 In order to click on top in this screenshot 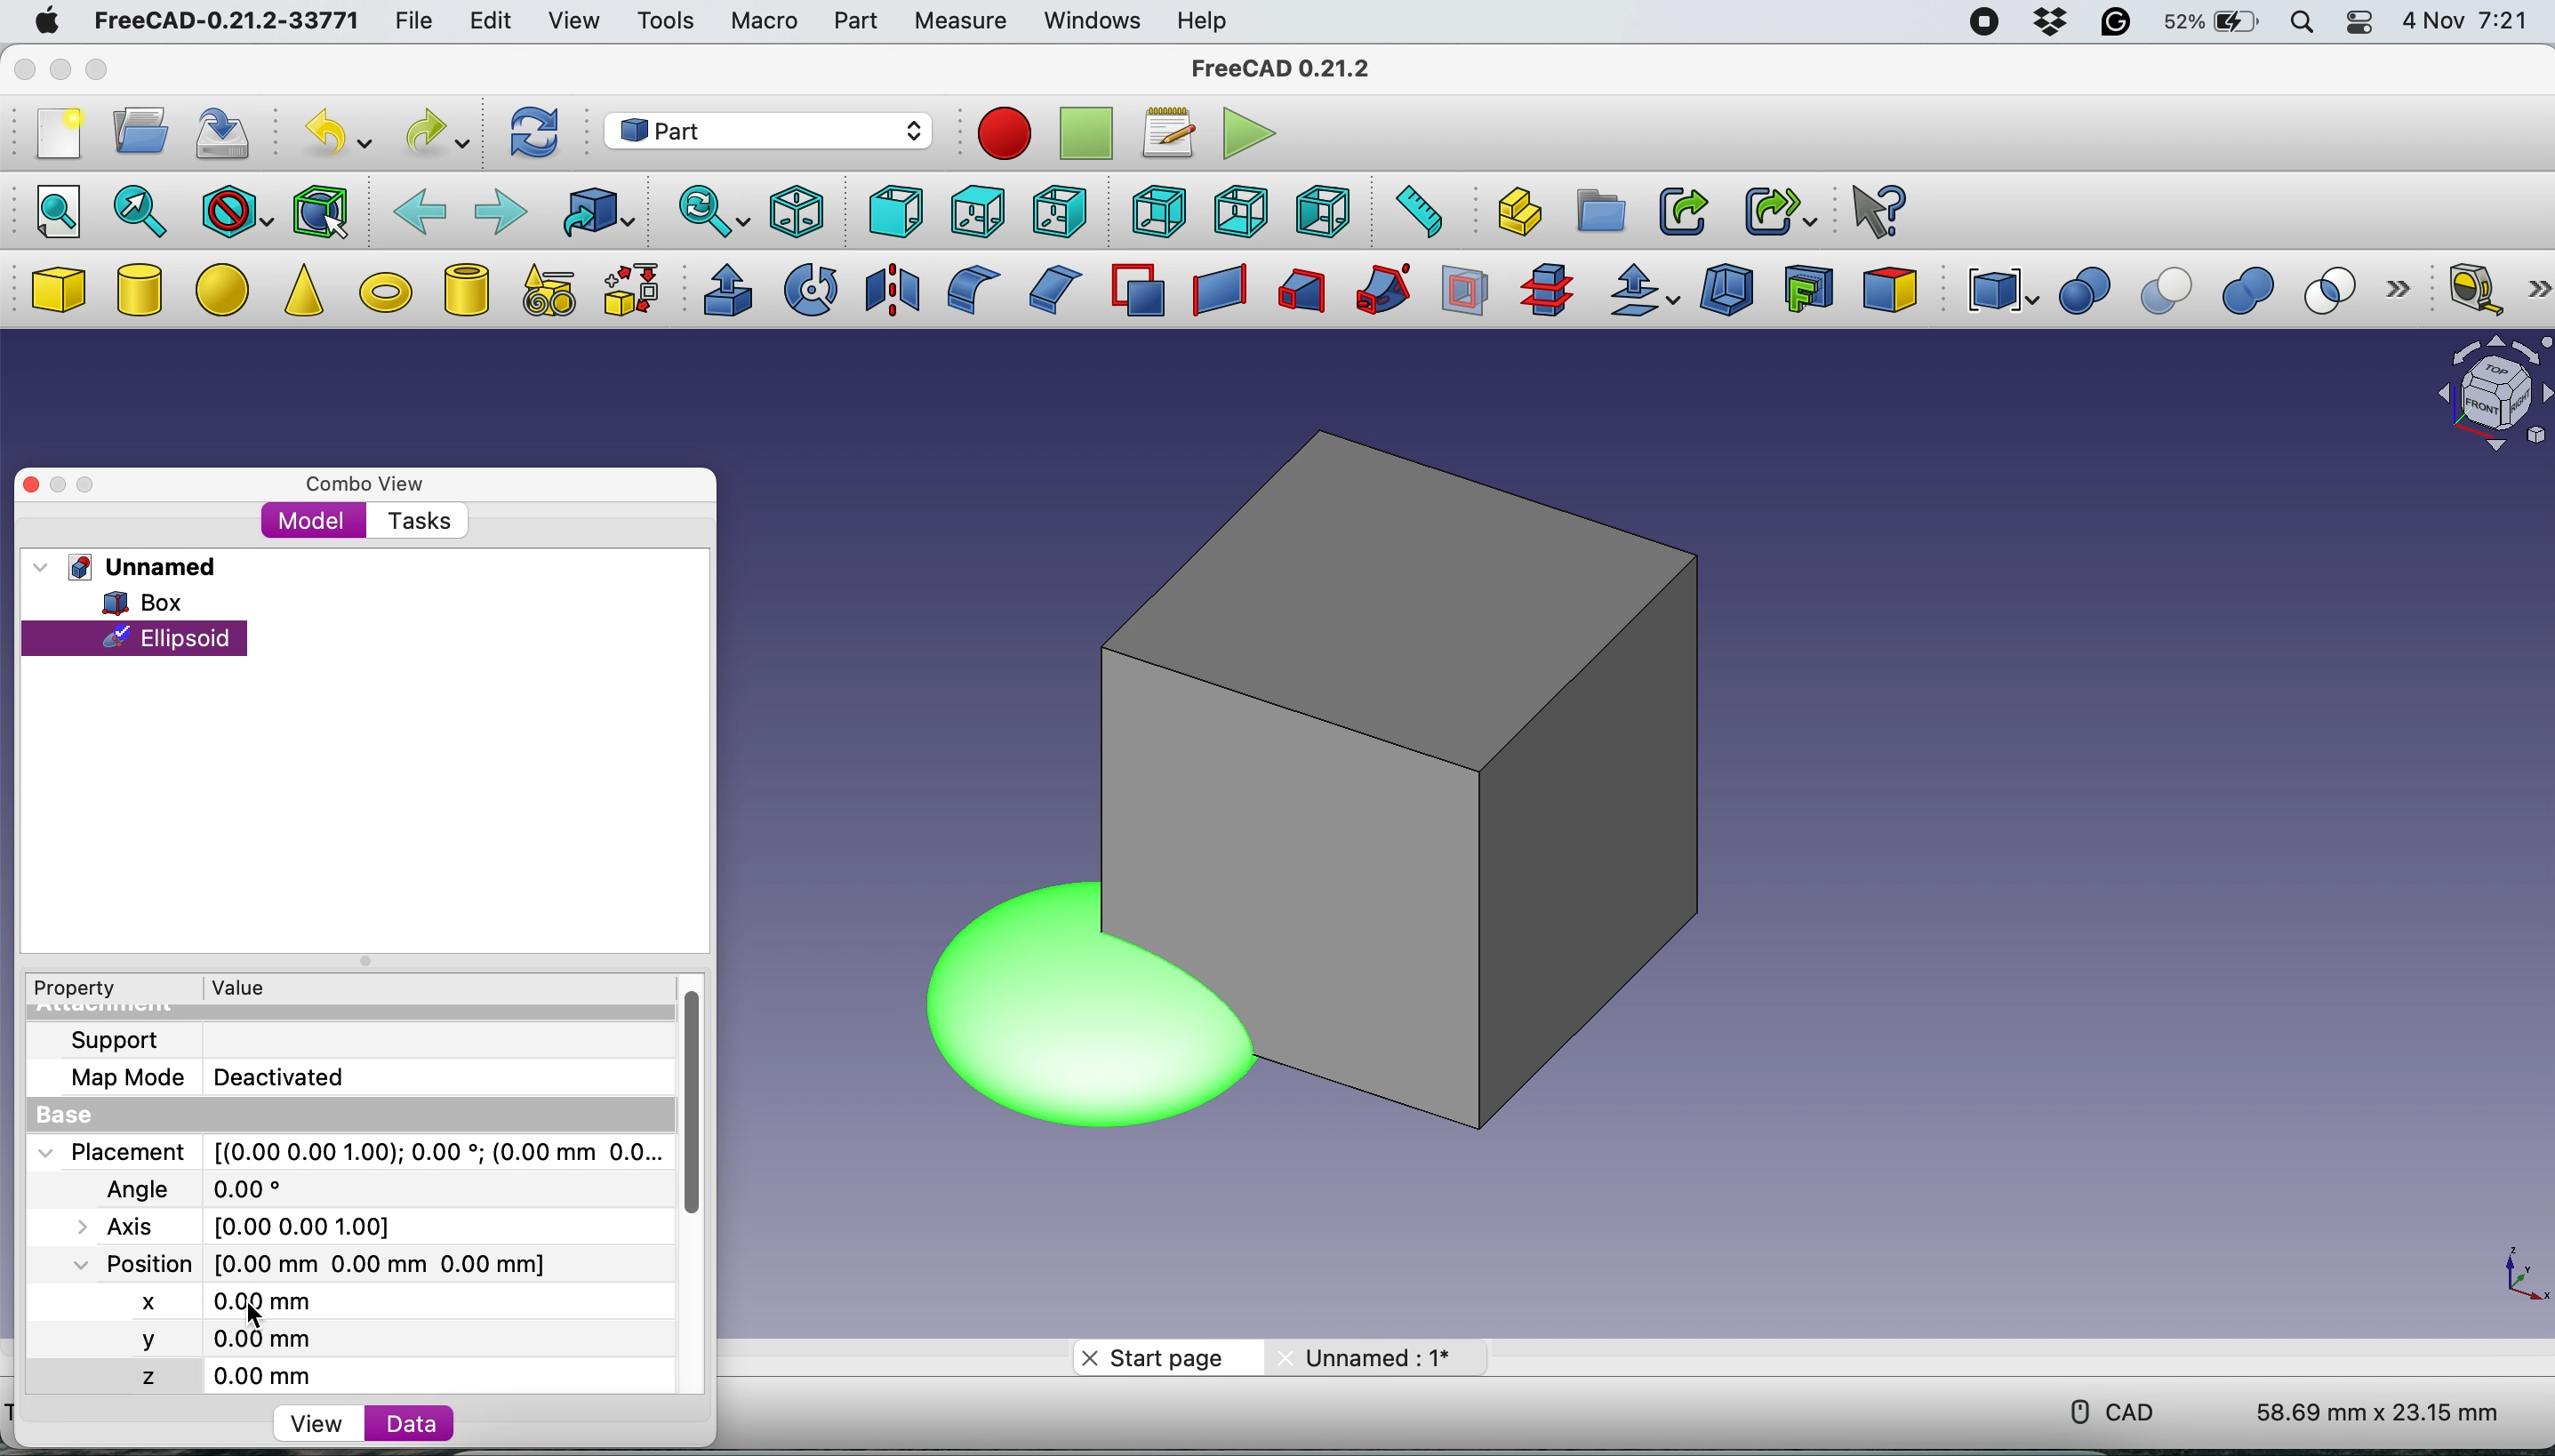, I will do `click(974, 210)`.